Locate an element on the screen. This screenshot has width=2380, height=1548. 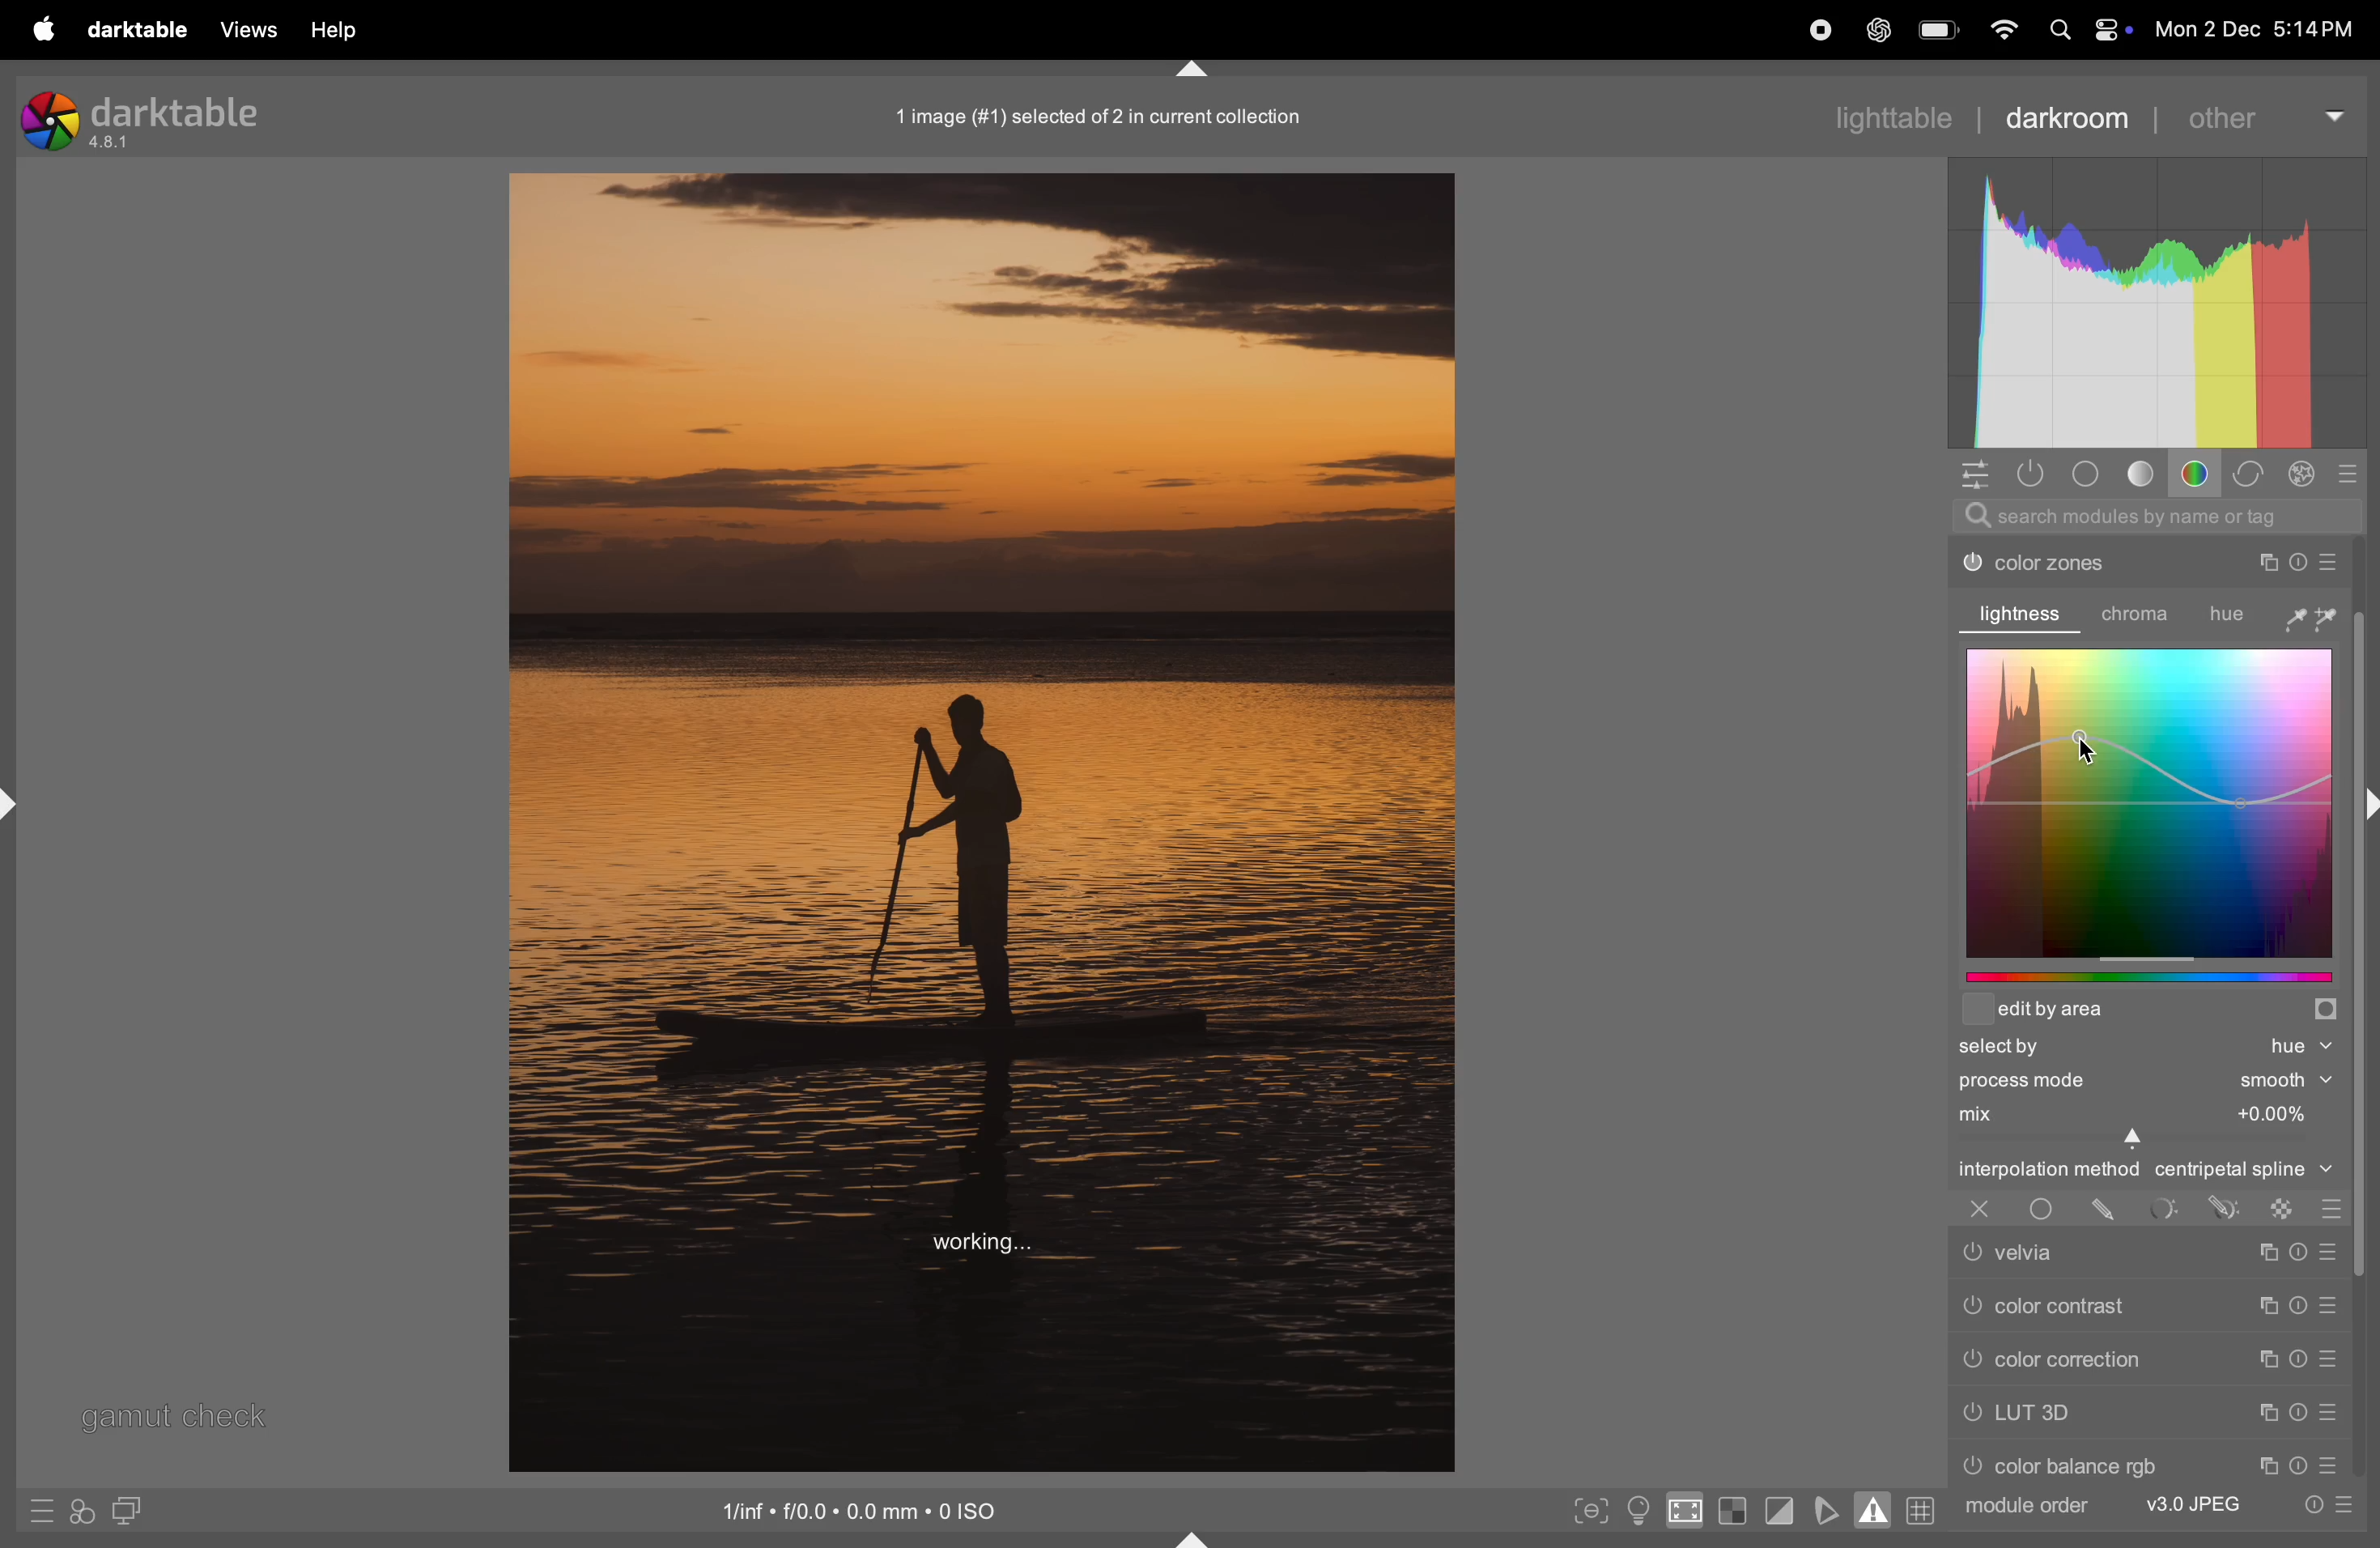
Mon 2 Dec is located at coordinates (2206, 29).